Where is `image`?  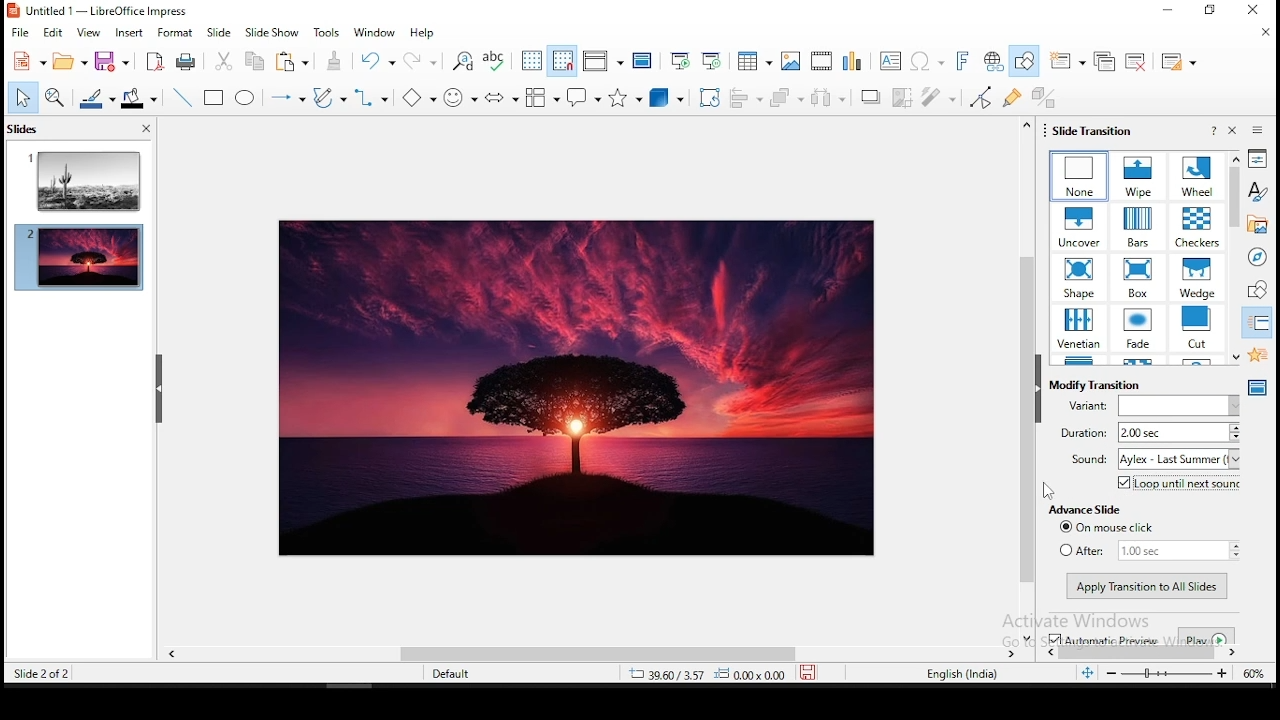 image is located at coordinates (578, 387).